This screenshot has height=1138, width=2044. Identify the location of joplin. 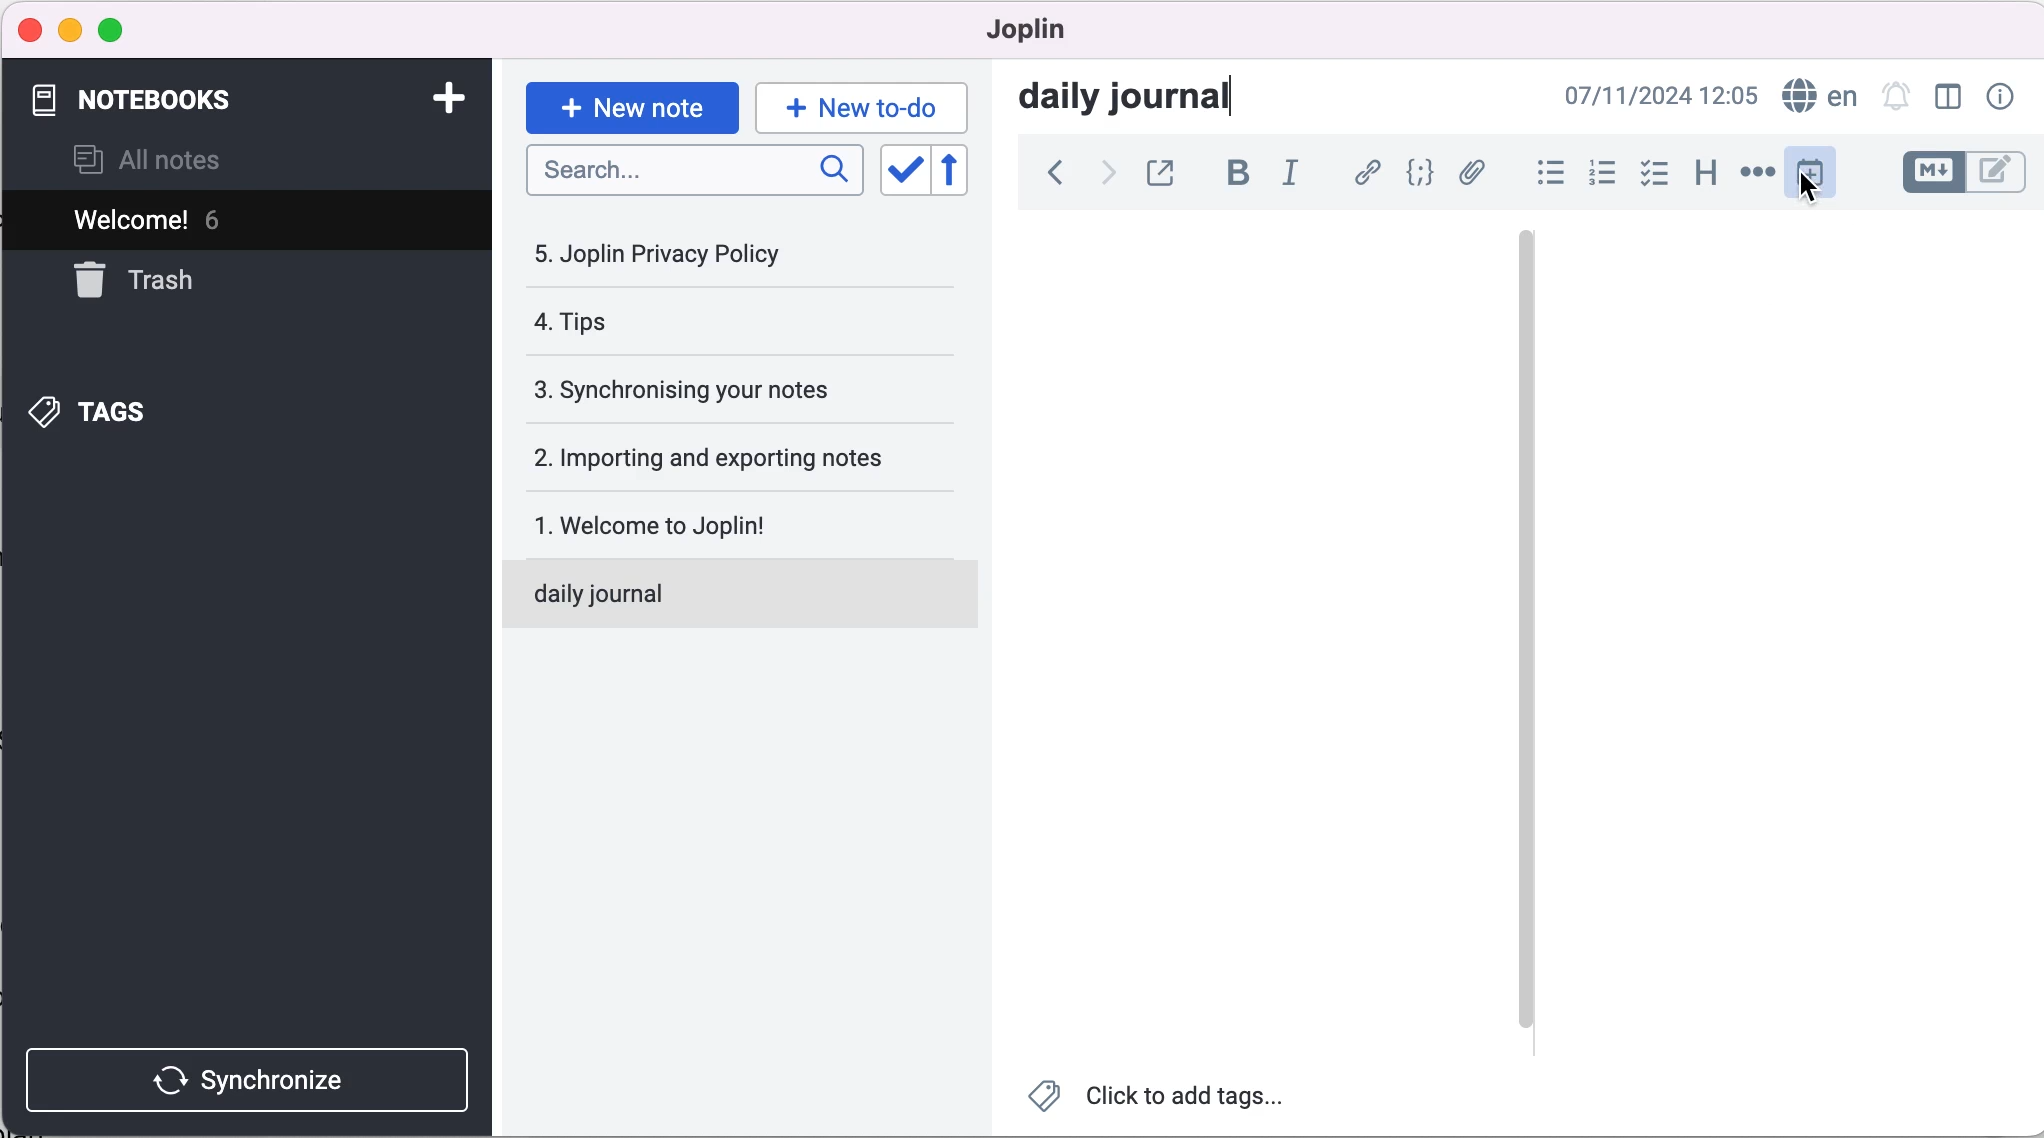
(1056, 32).